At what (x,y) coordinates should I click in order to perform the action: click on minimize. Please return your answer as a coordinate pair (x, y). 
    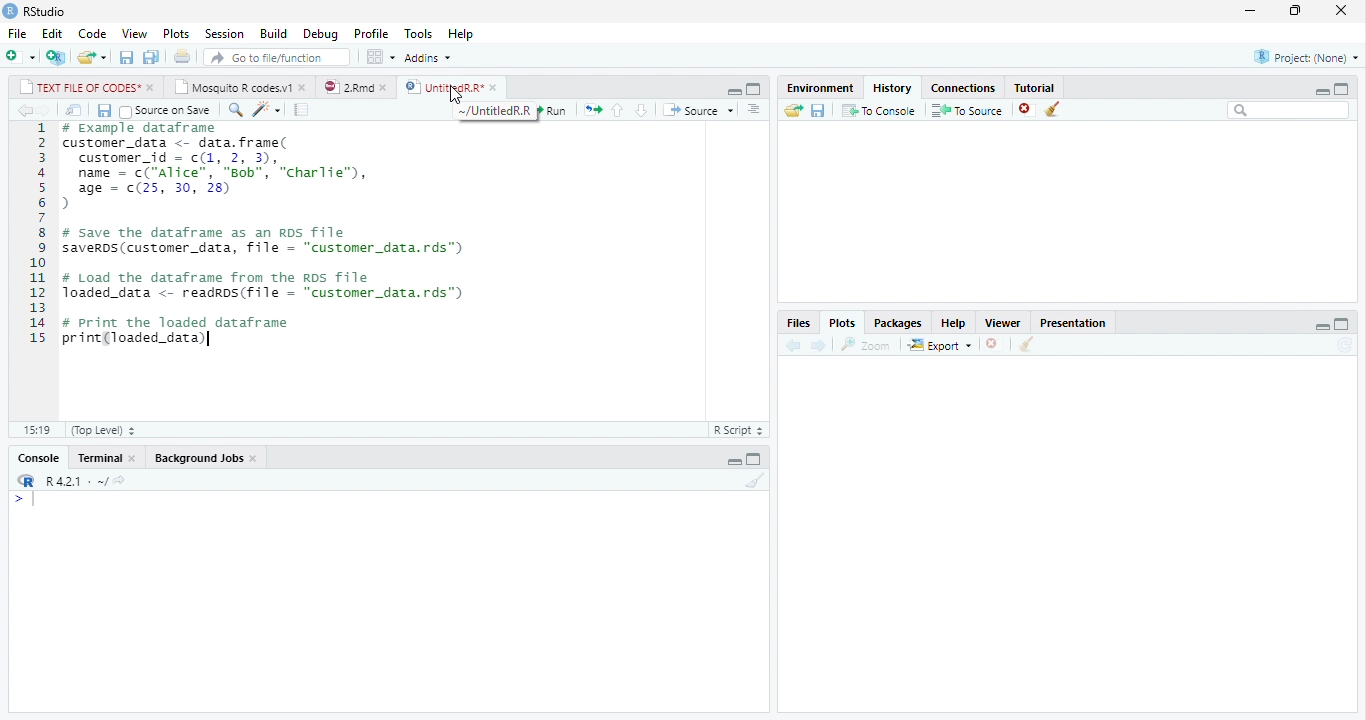
    Looking at the image, I should click on (734, 462).